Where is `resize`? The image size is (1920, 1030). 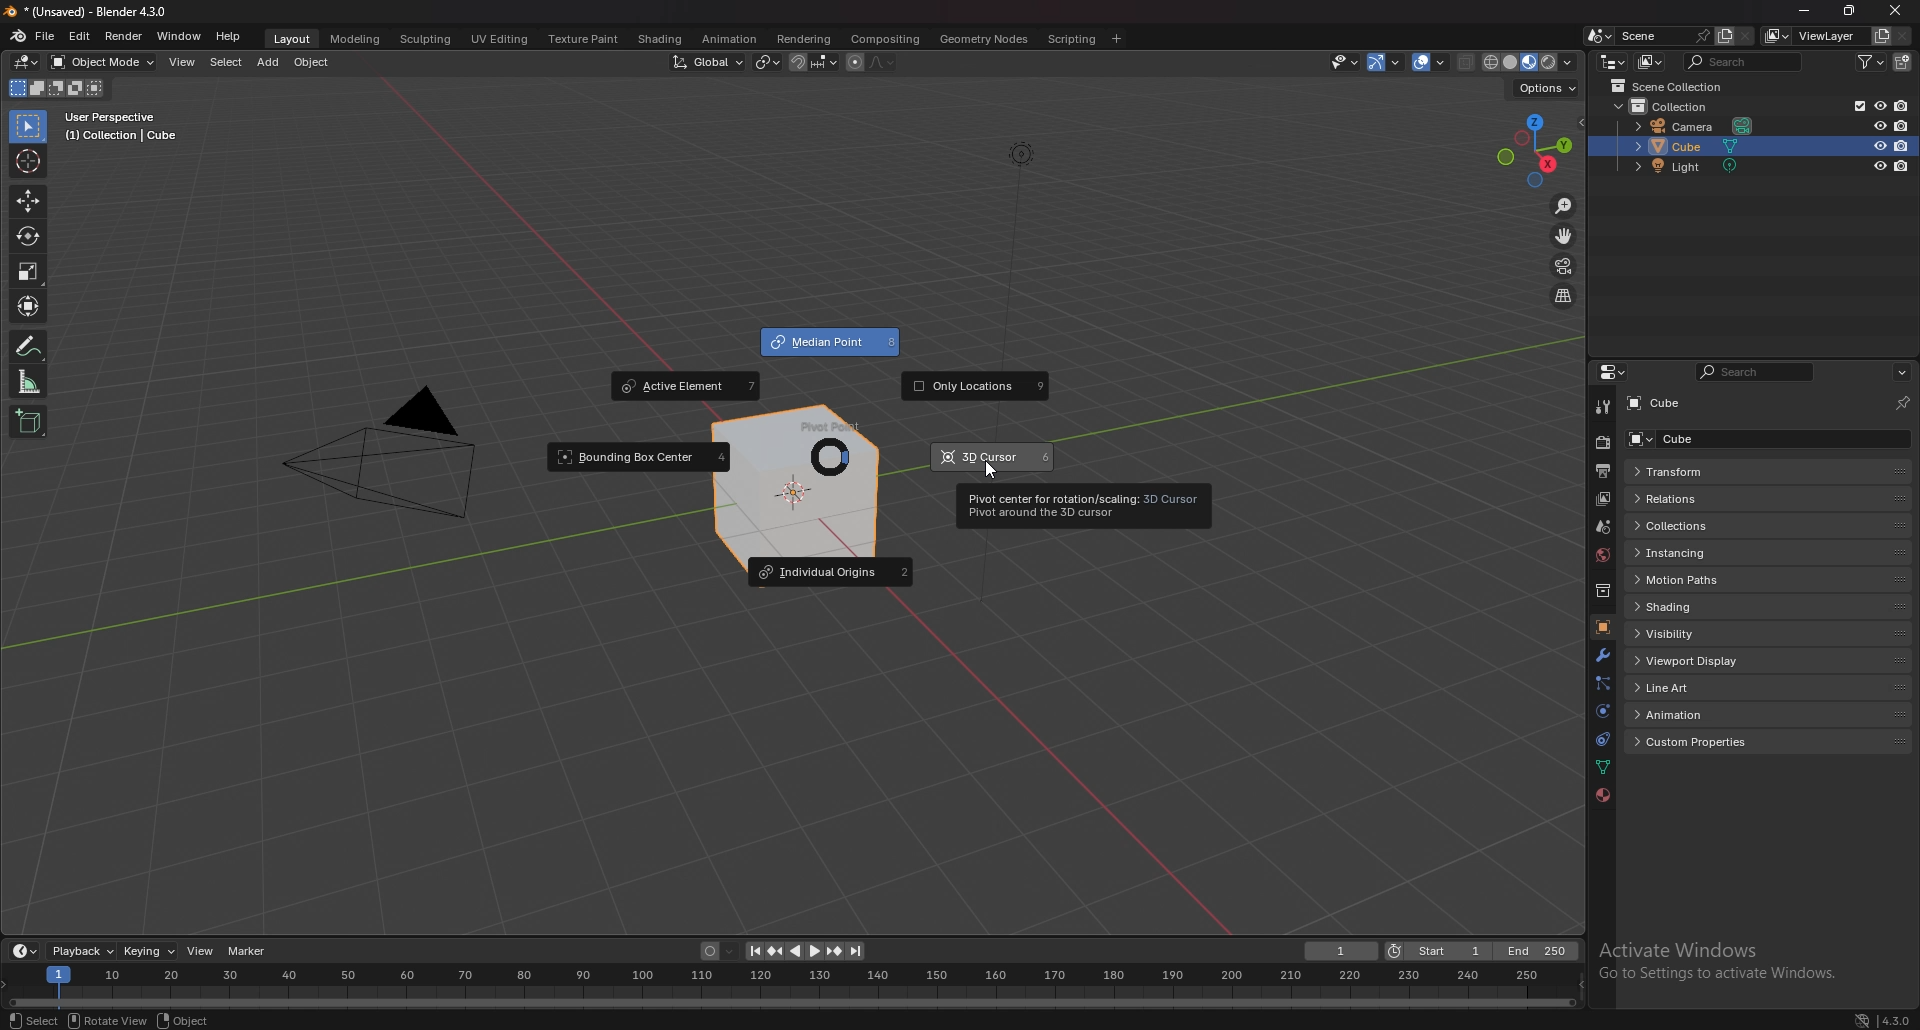
resize is located at coordinates (1851, 11).